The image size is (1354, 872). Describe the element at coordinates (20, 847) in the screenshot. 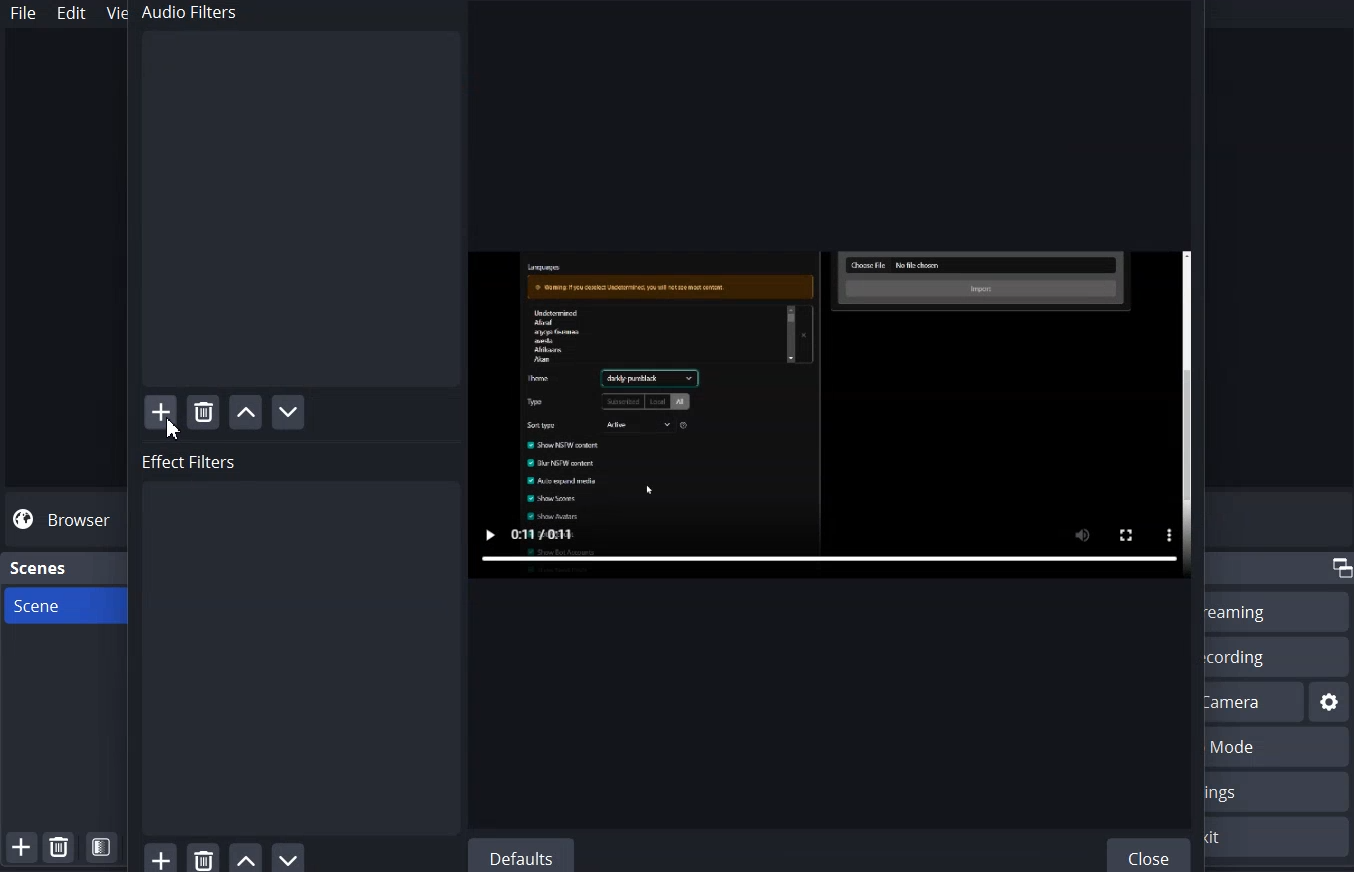

I see `Add Scene` at that location.